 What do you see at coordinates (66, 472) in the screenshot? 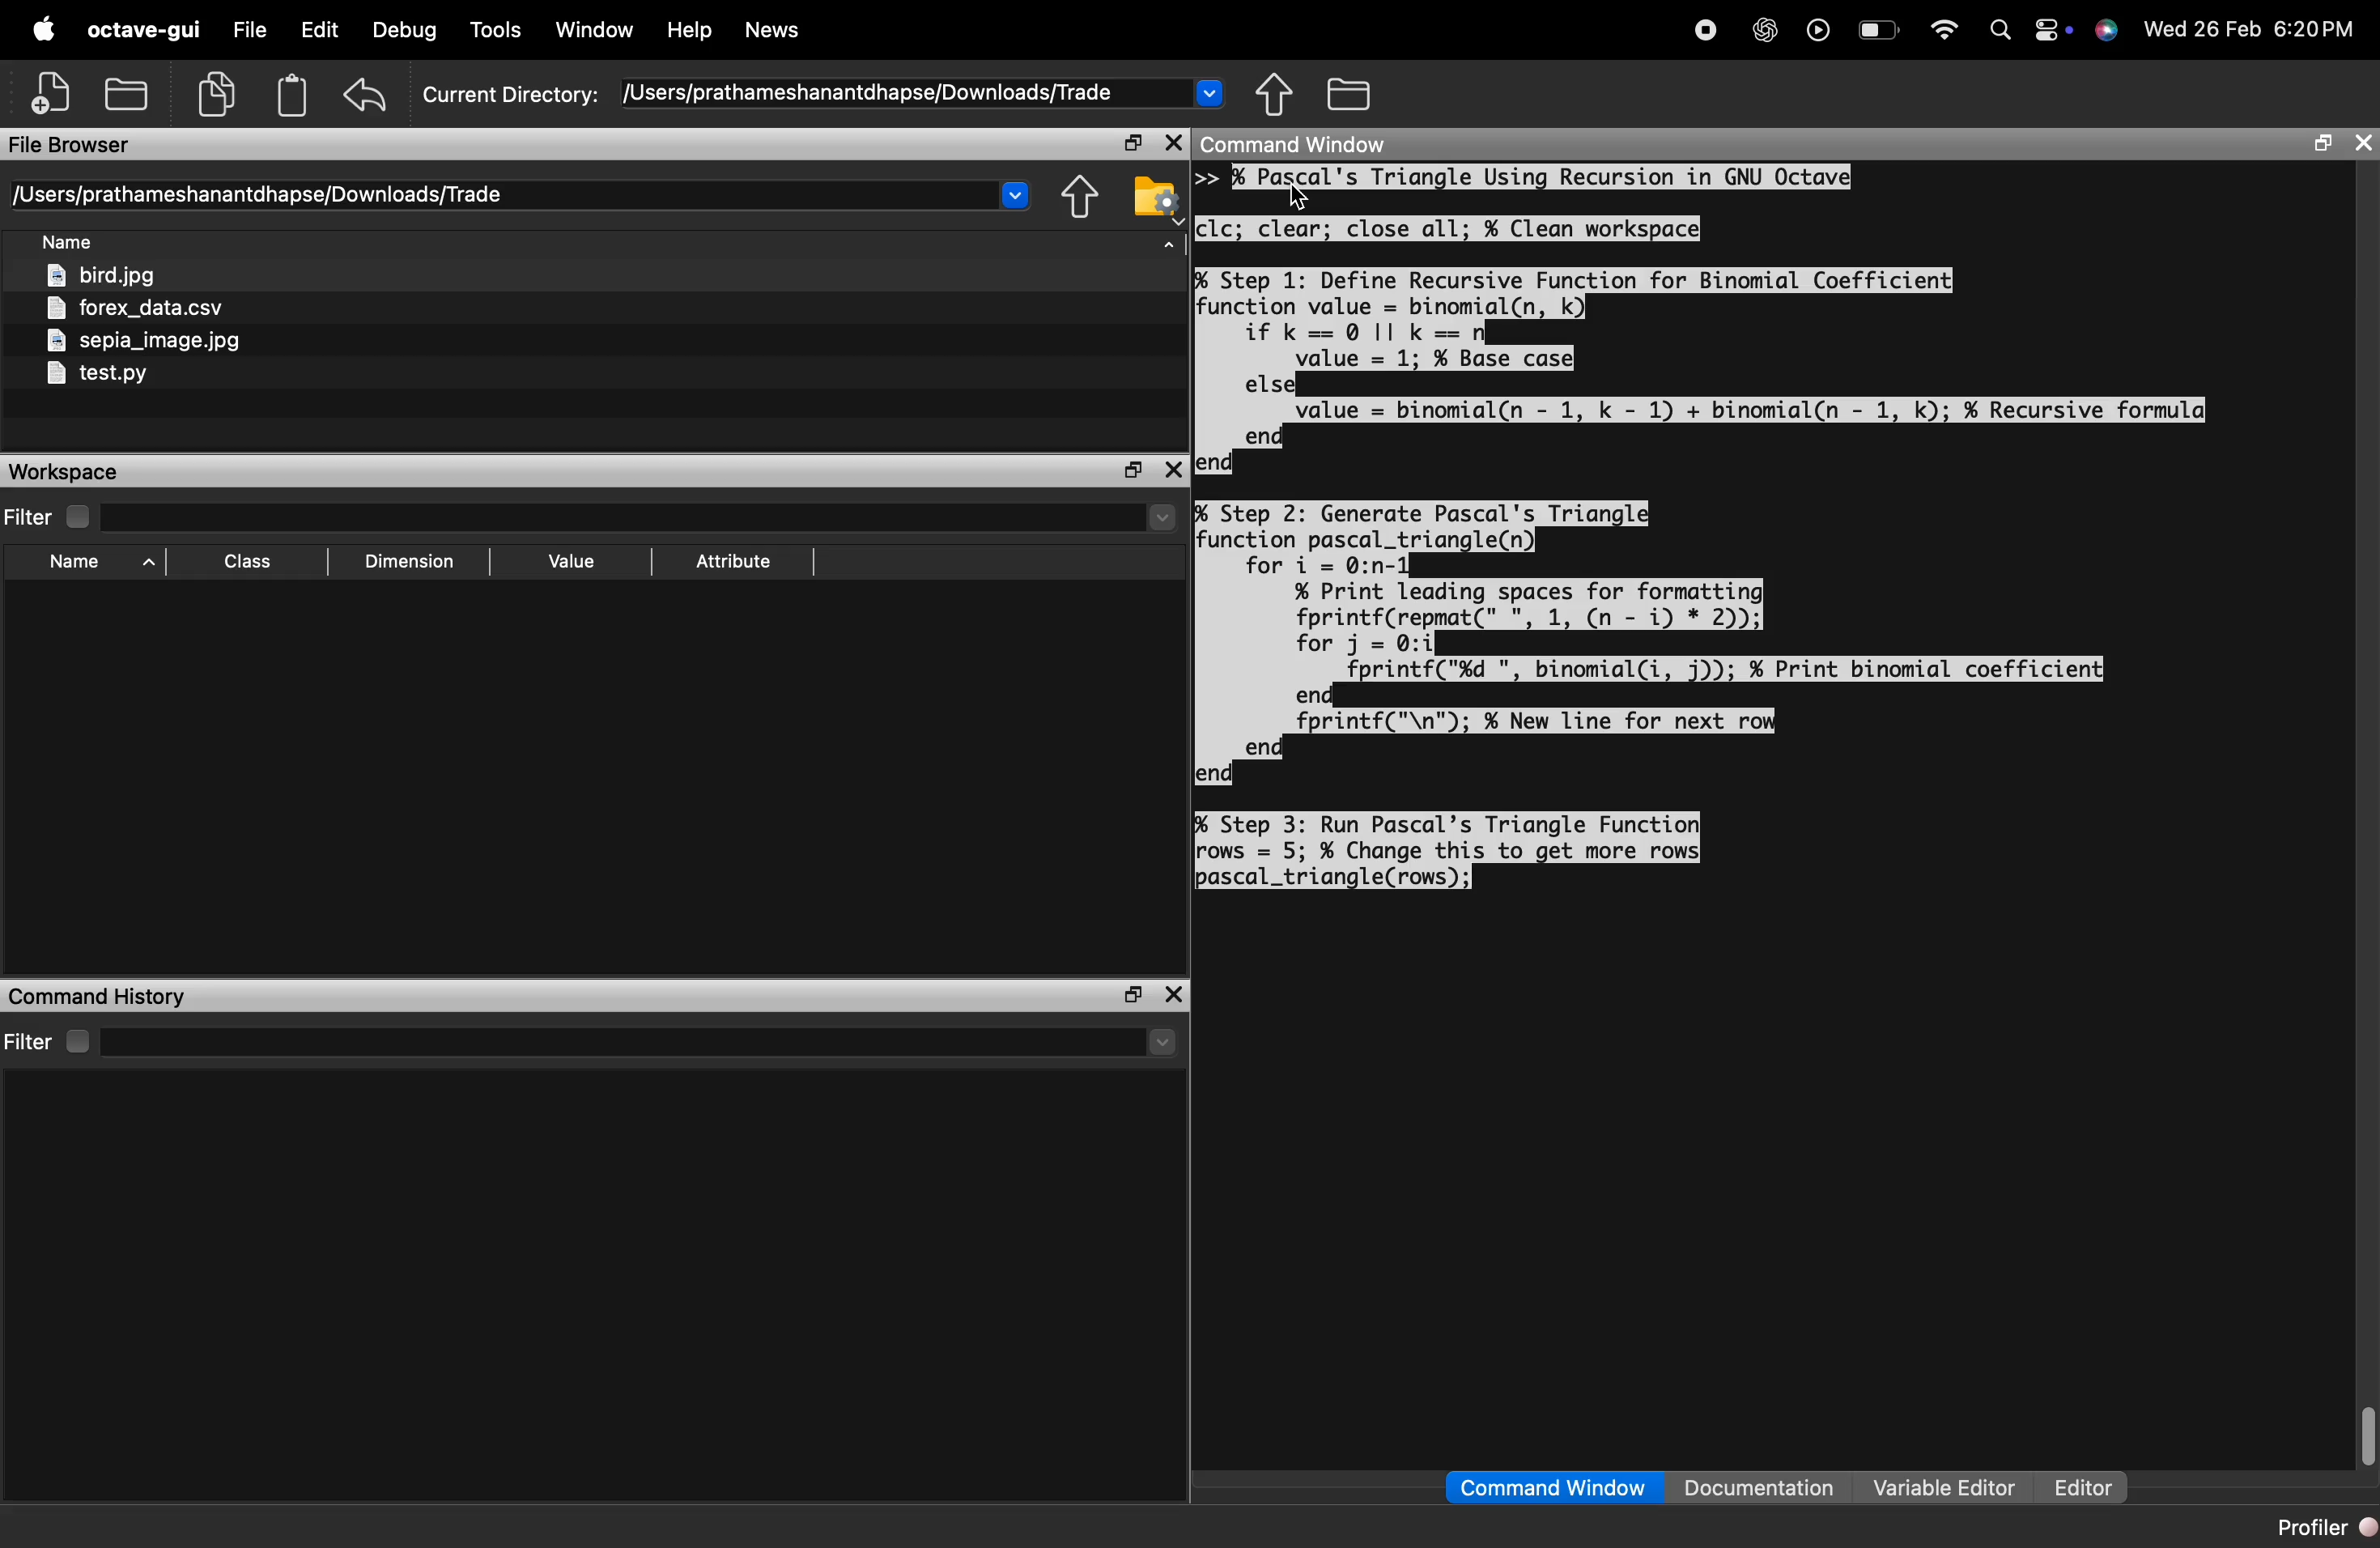
I see `Workspace` at bounding box center [66, 472].